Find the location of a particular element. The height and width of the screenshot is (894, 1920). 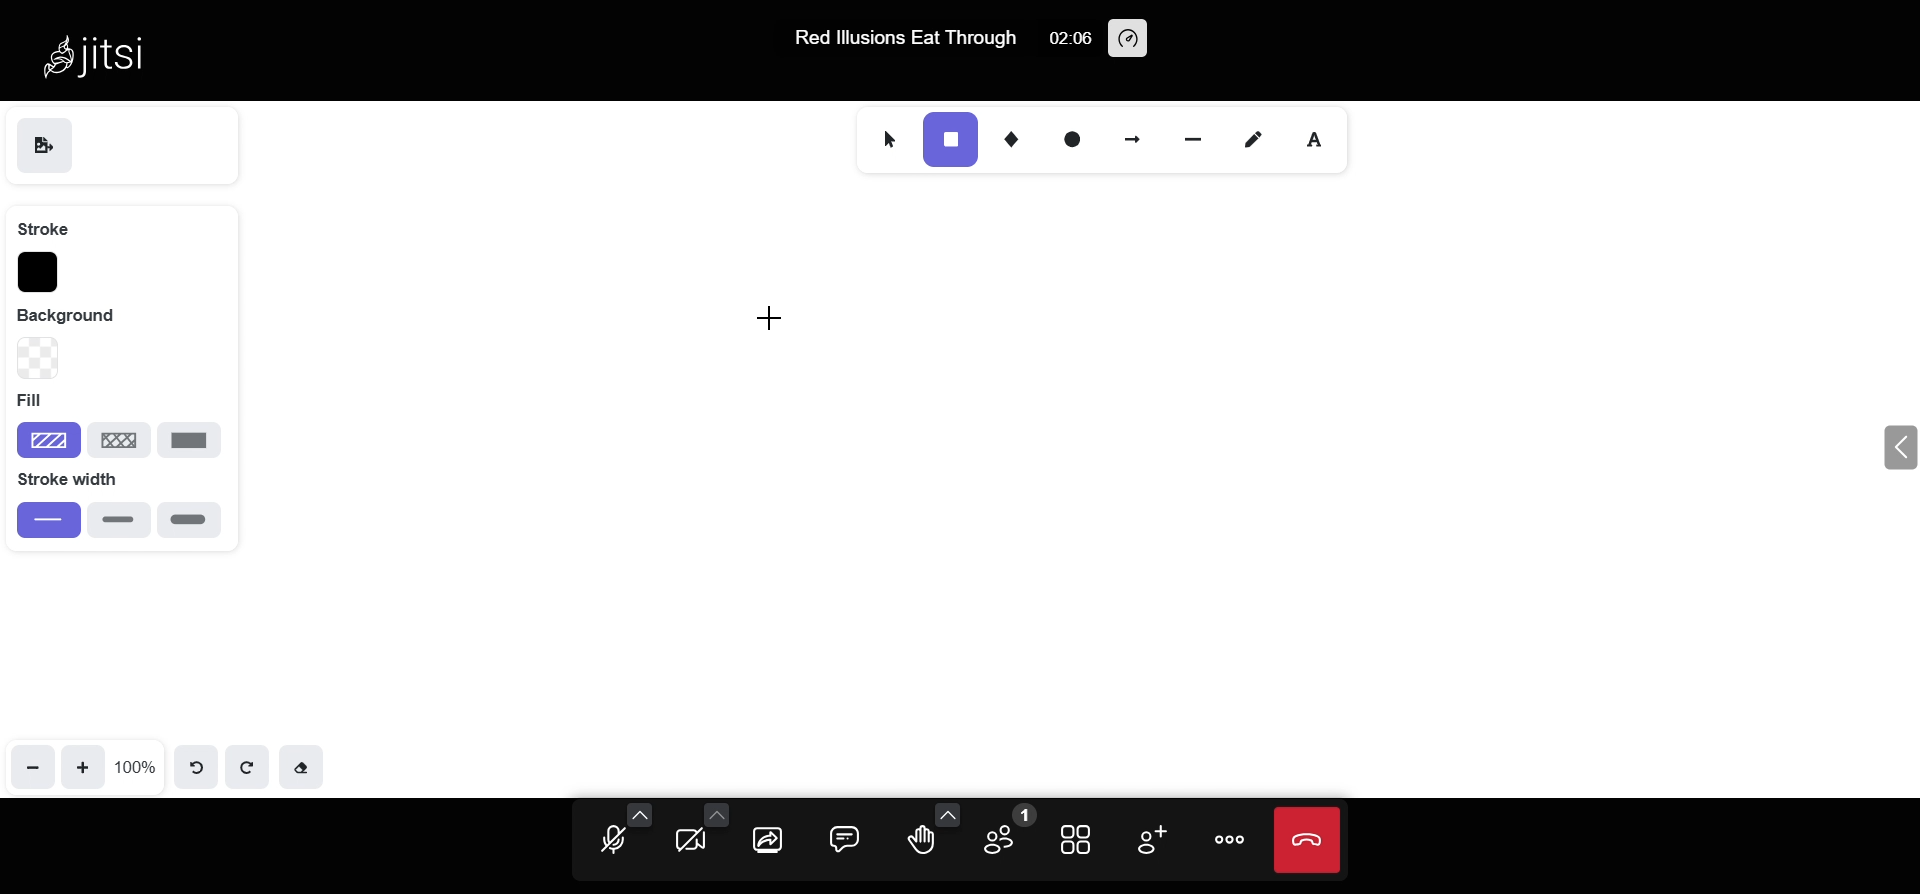

more emoji is located at coordinates (949, 813).